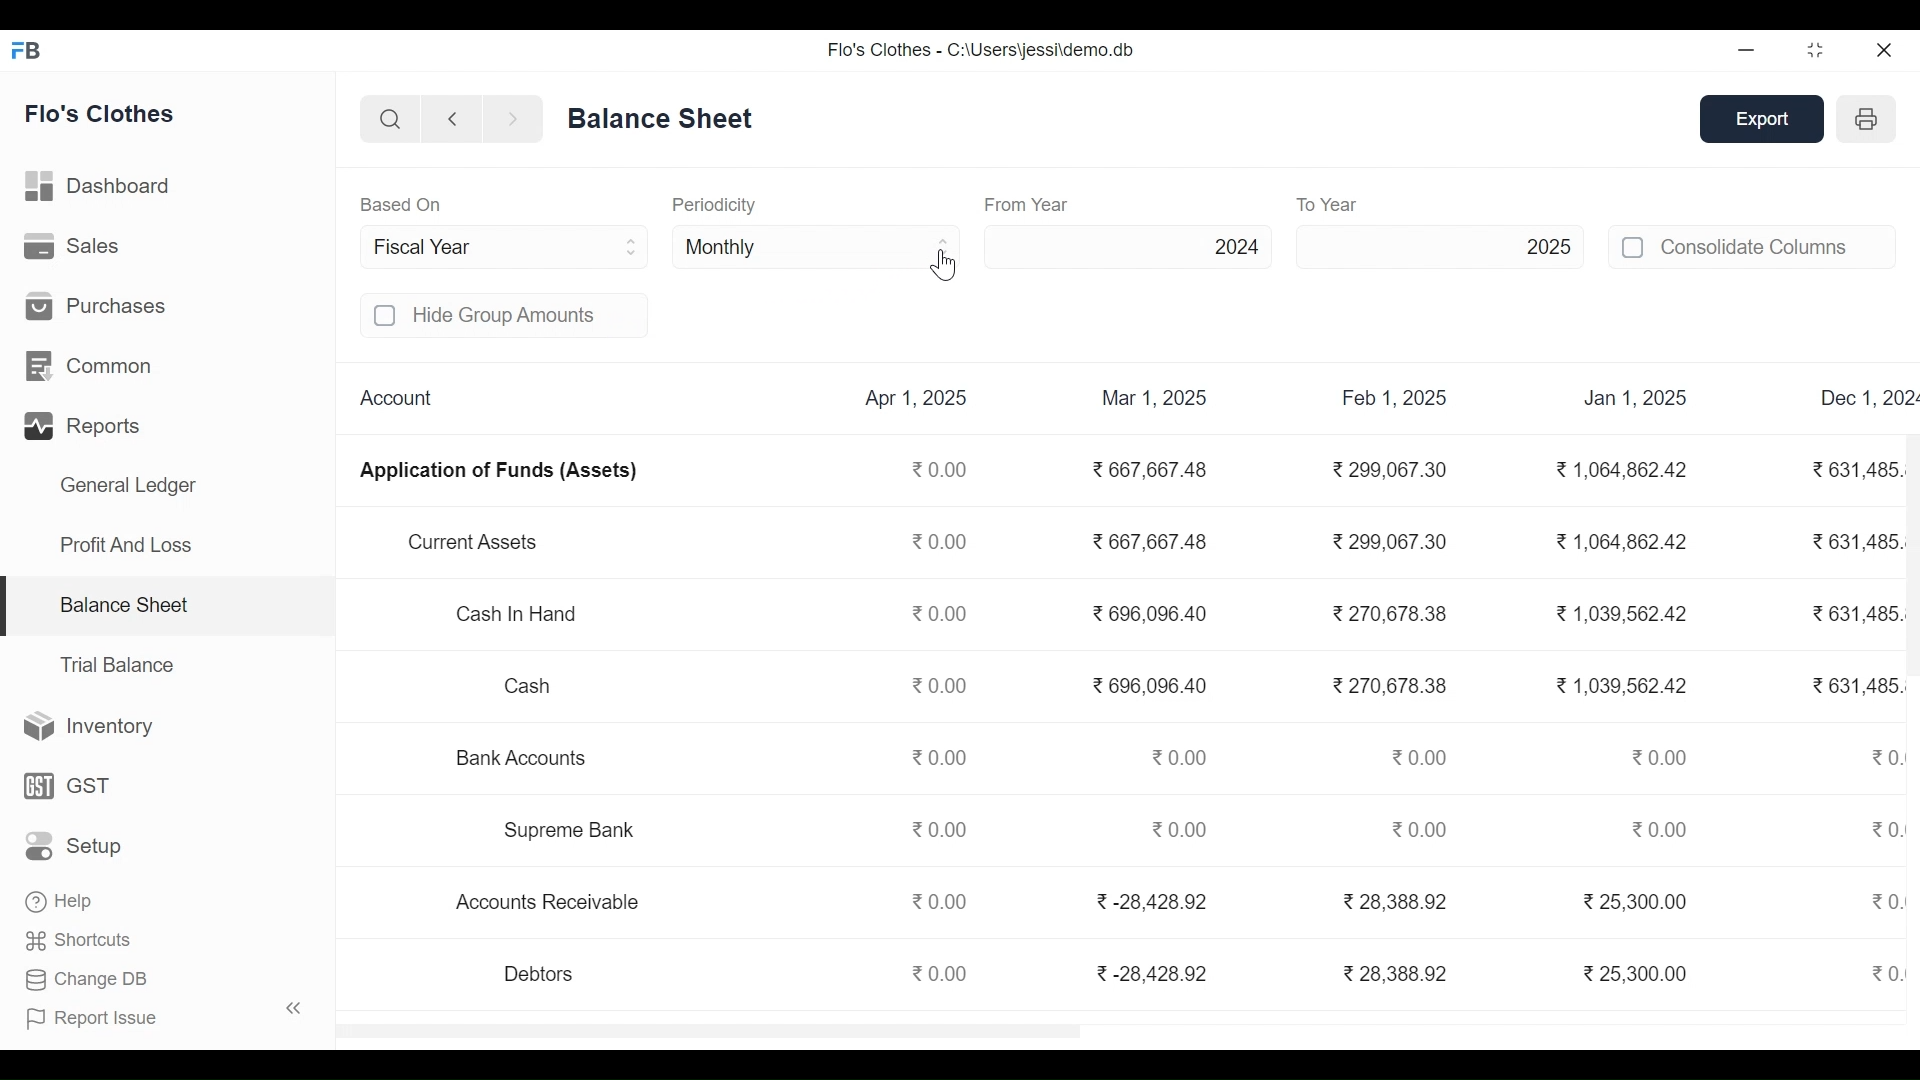 This screenshot has height=1080, width=1920. I want to click on Monthly, so click(818, 245).